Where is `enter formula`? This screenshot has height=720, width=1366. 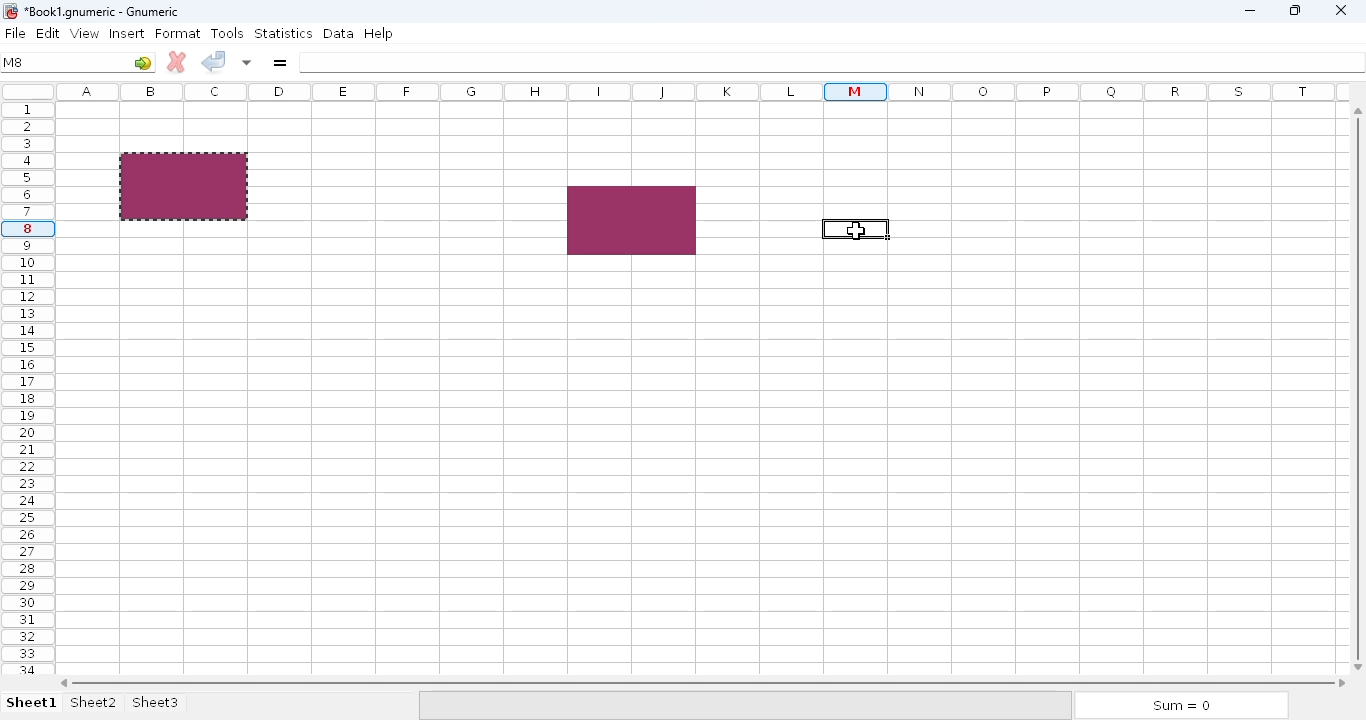 enter formula is located at coordinates (281, 62).